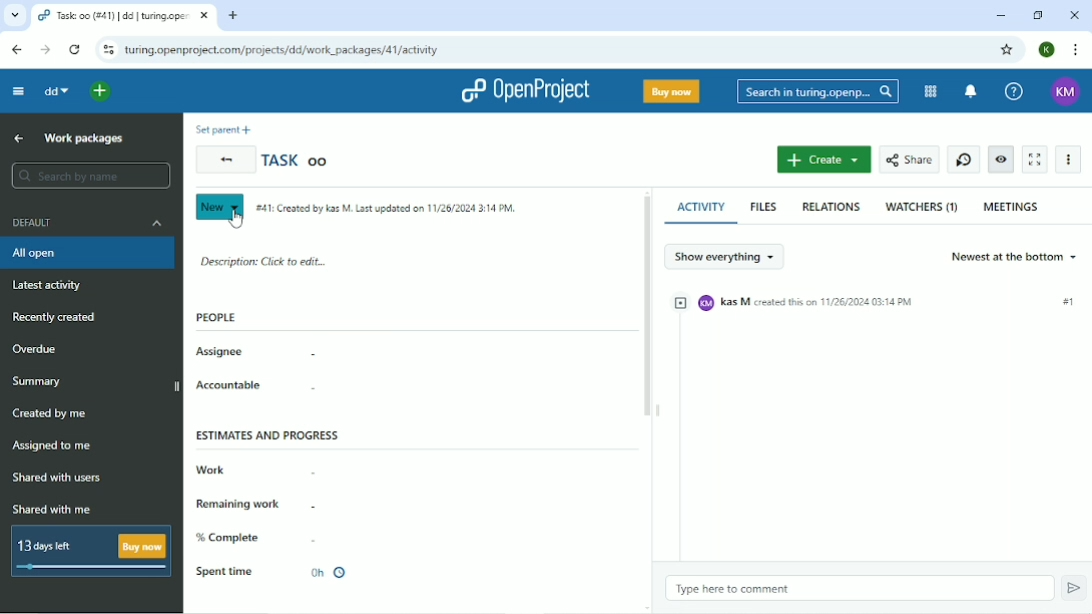  What do you see at coordinates (832, 205) in the screenshot?
I see `RELATIONS` at bounding box center [832, 205].